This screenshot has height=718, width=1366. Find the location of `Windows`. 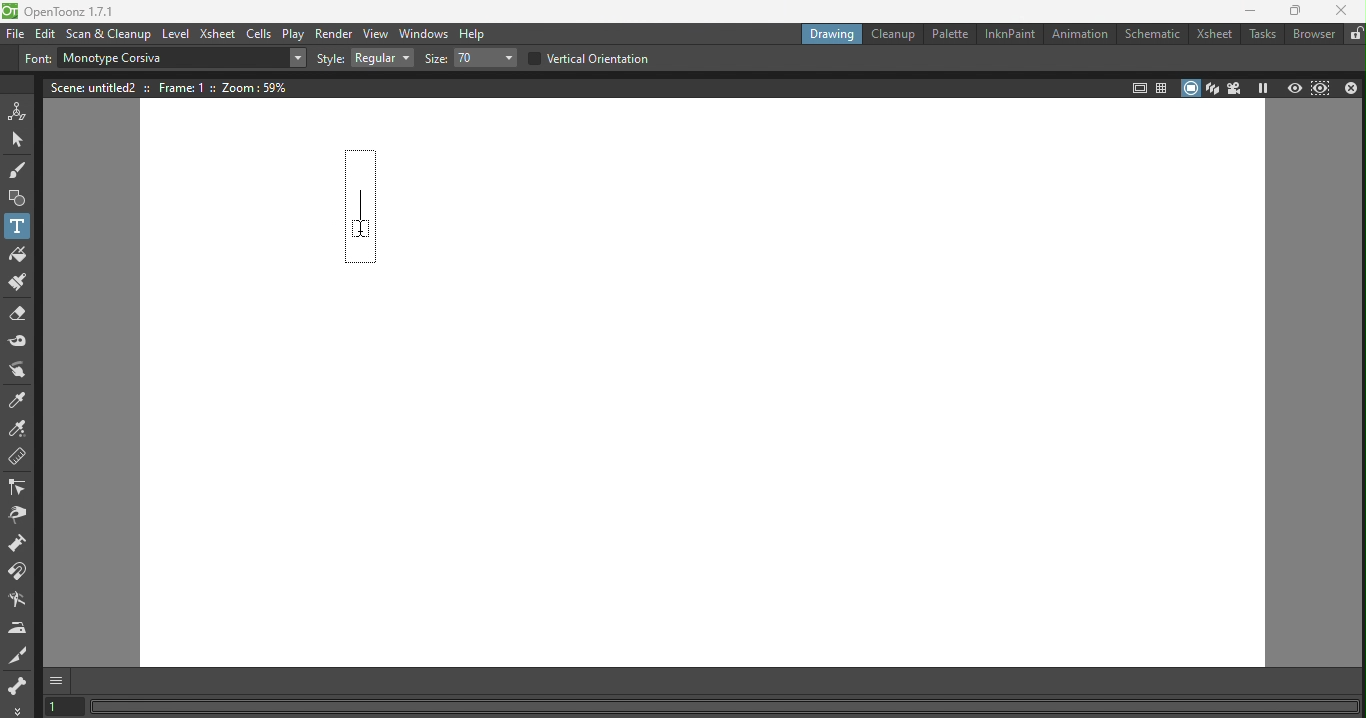

Windows is located at coordinates (427, 33).